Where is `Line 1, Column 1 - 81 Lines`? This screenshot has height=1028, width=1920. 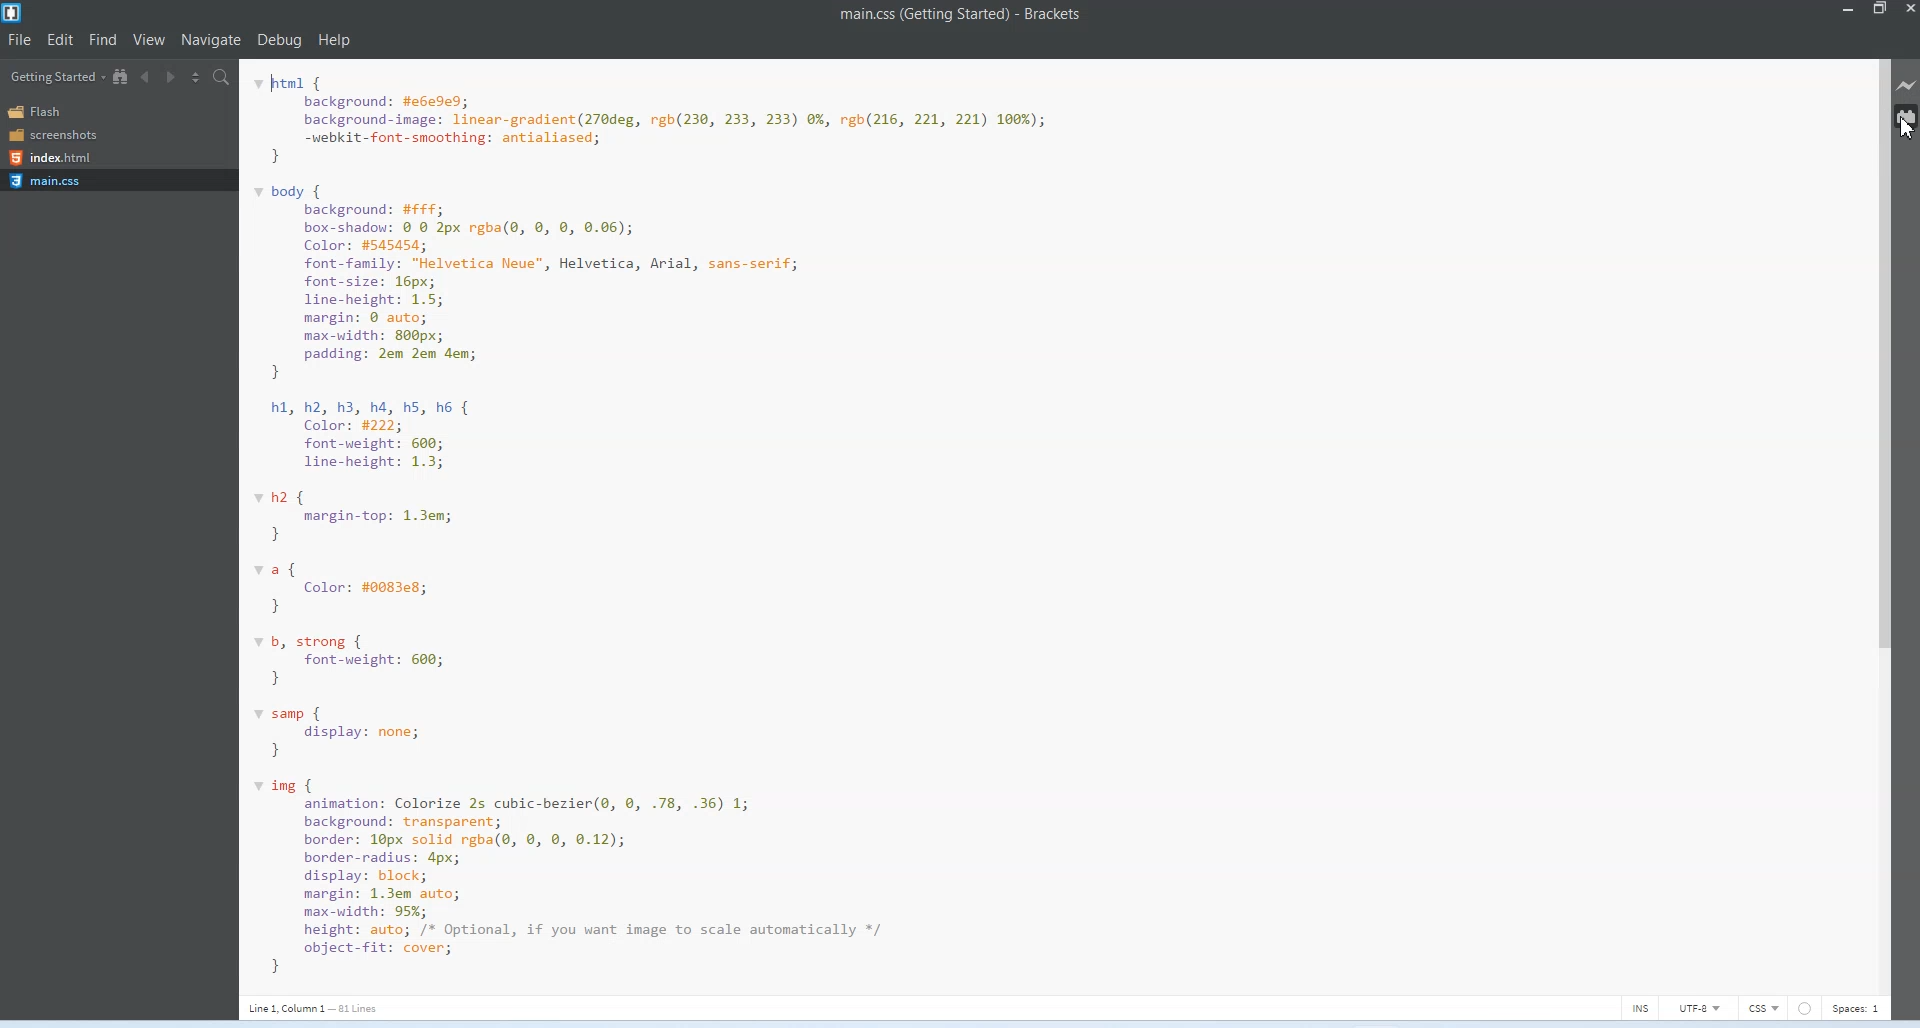 Line 1, Column 1 - 81 Lines is located at coordinates (318, 1007).